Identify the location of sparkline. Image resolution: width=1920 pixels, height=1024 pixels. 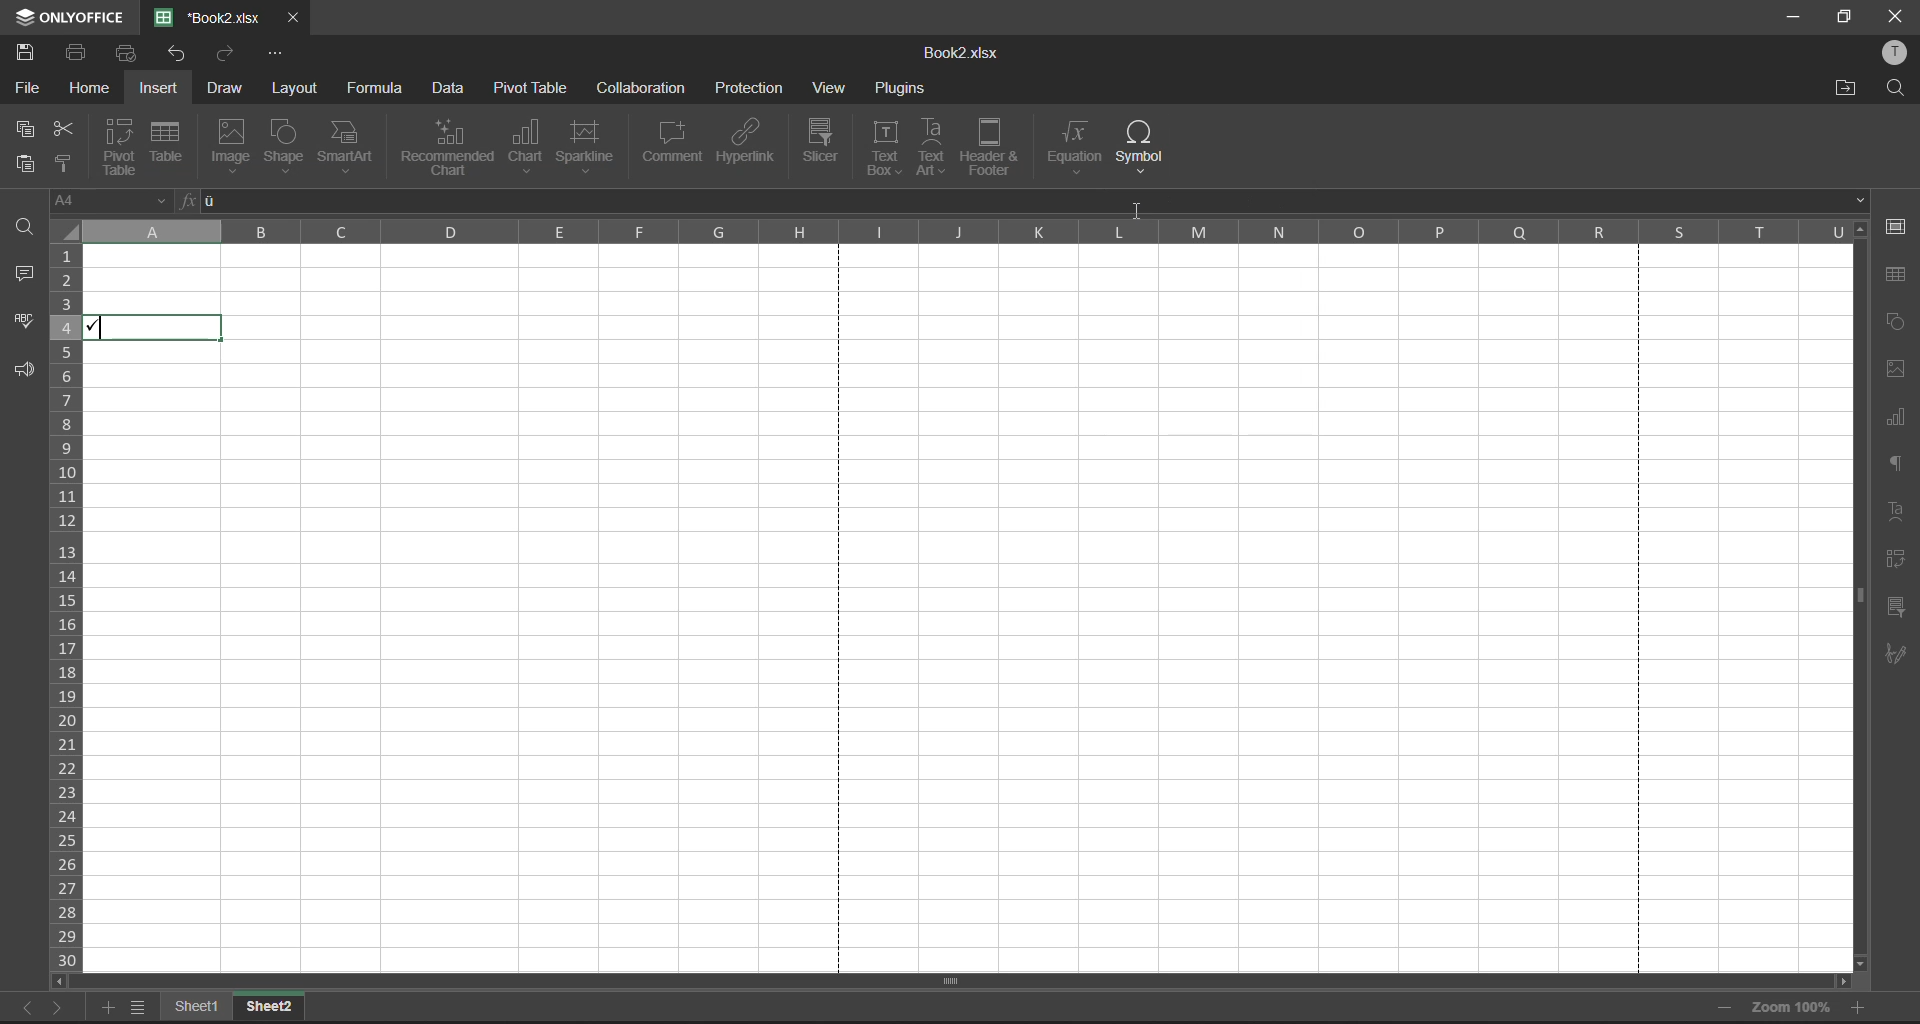
(585, 146).